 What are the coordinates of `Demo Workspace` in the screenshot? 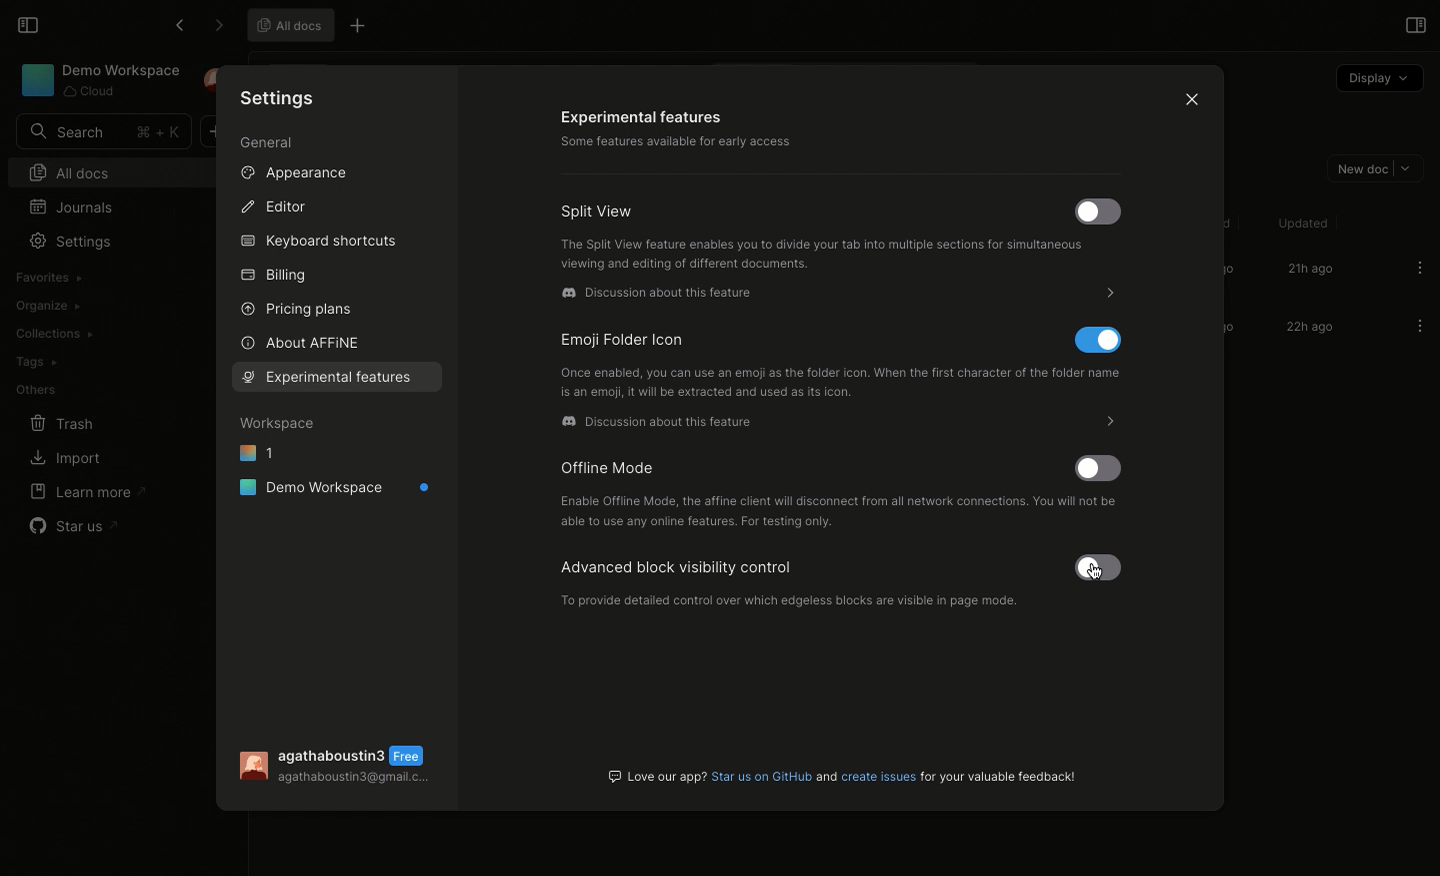 It's located at (101, 80).